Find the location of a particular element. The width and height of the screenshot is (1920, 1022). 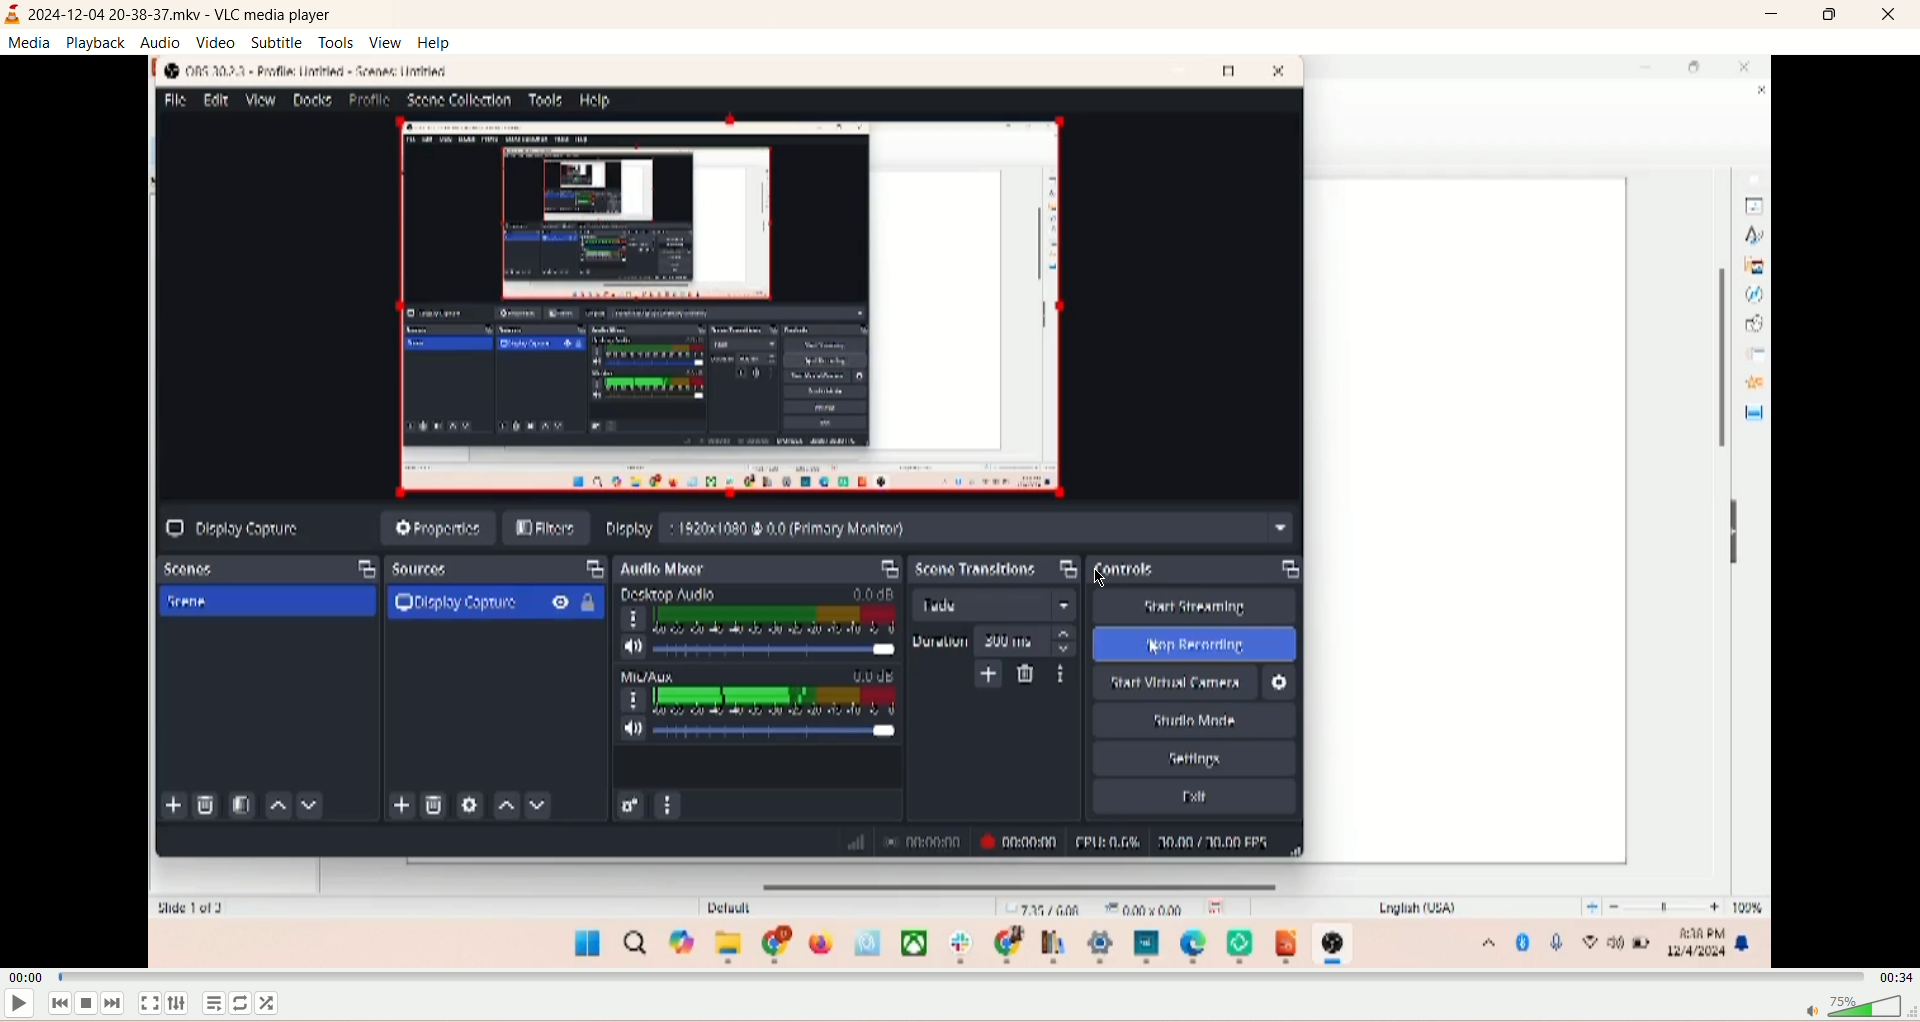

maximize is located at coordinates (1828, 18).